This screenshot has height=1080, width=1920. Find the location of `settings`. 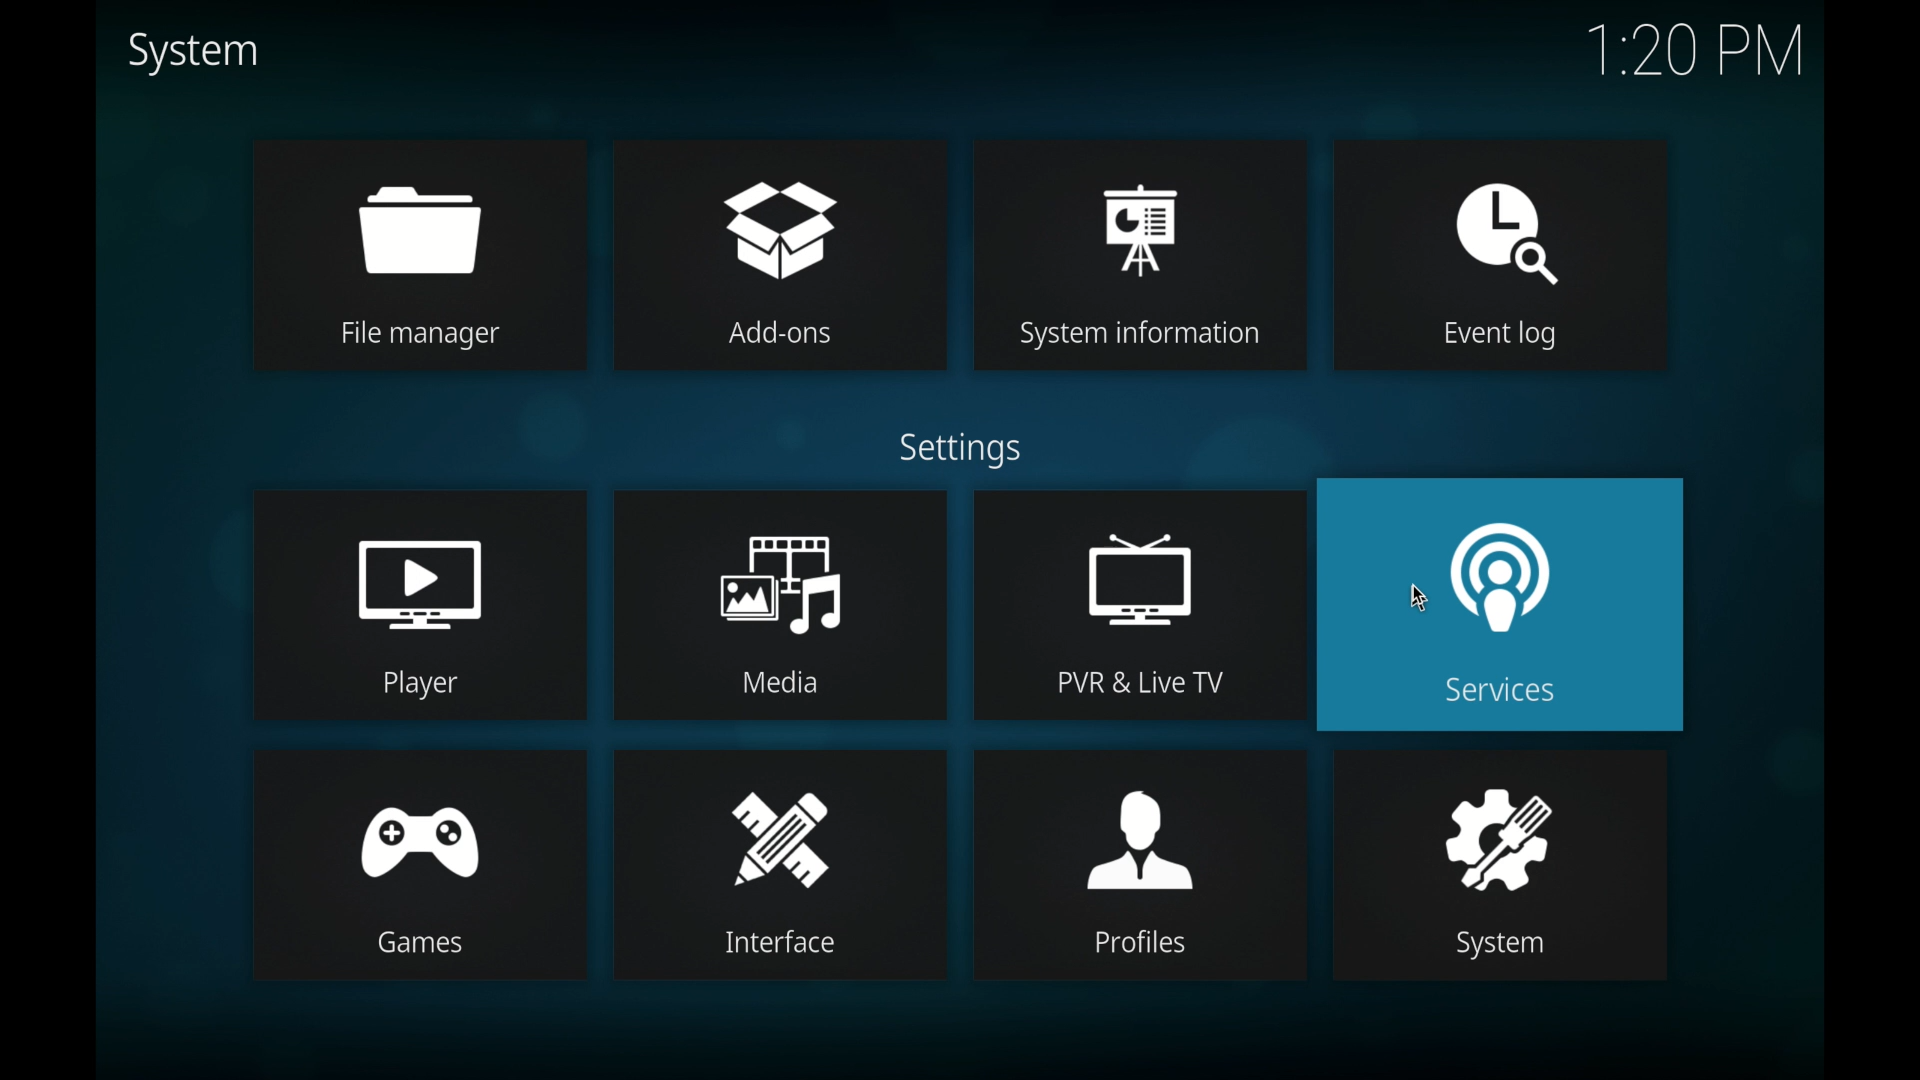

settings is located at coordinates (961, 449).